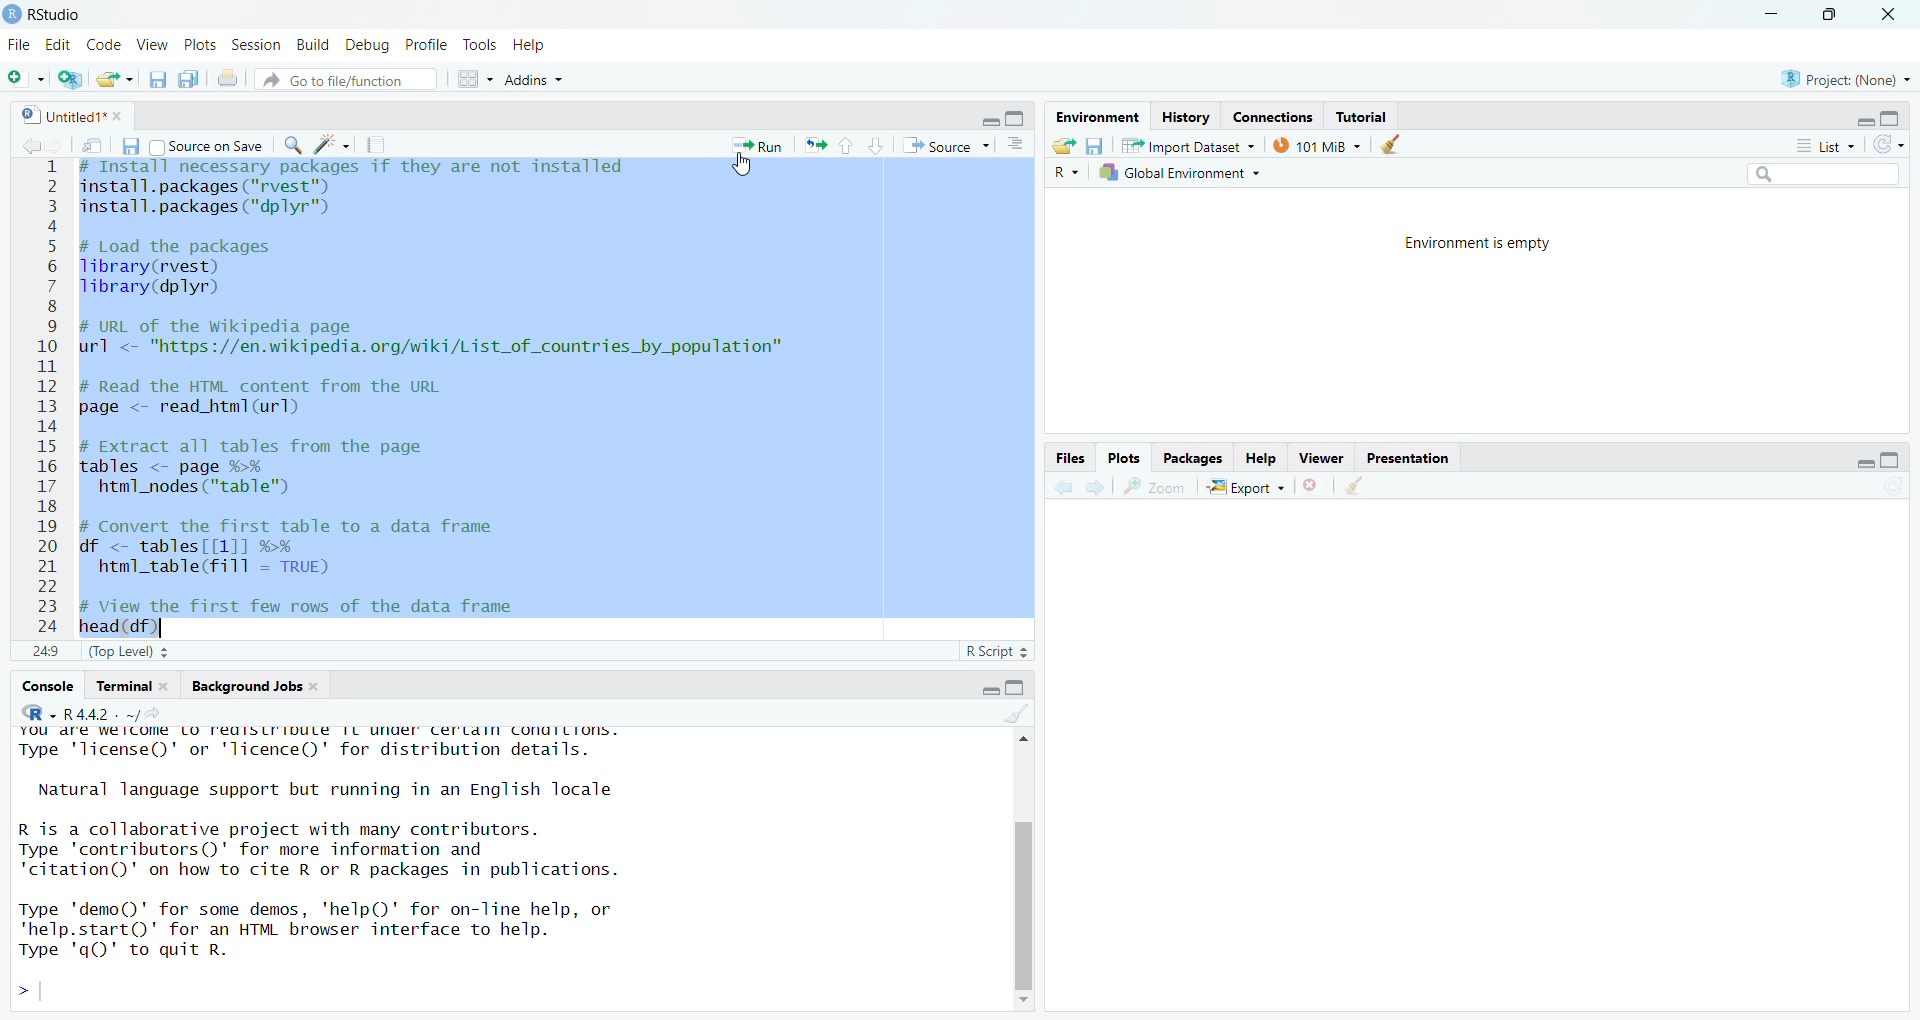 The height and width of the screenshot is (1020, 1920). What do you see at coordinates (317, 686) in the screenshot?
I see `close` at bounding box center [317, 686].